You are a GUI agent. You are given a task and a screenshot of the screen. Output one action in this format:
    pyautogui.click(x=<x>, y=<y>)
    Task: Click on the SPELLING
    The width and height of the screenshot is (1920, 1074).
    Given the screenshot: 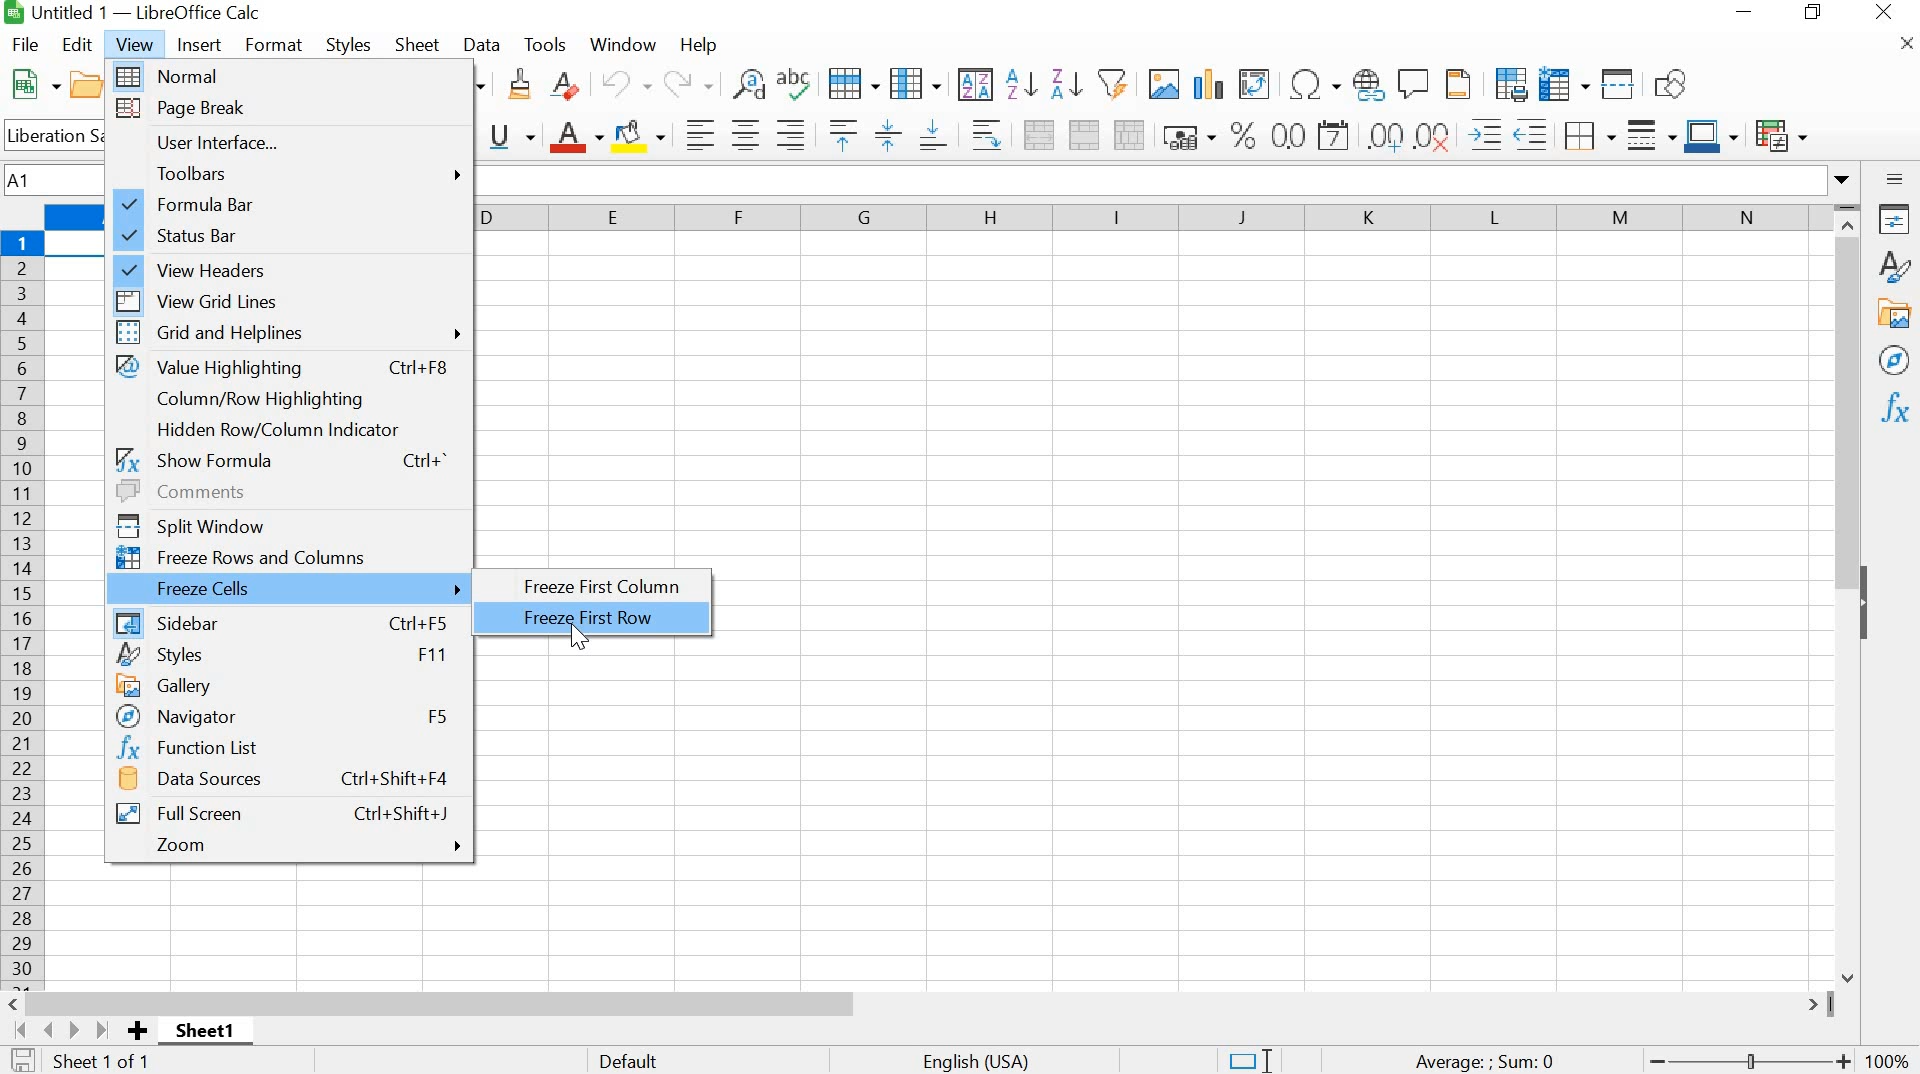 What is the action you would take?
    pyautogui.click(x=798, y=86)
    